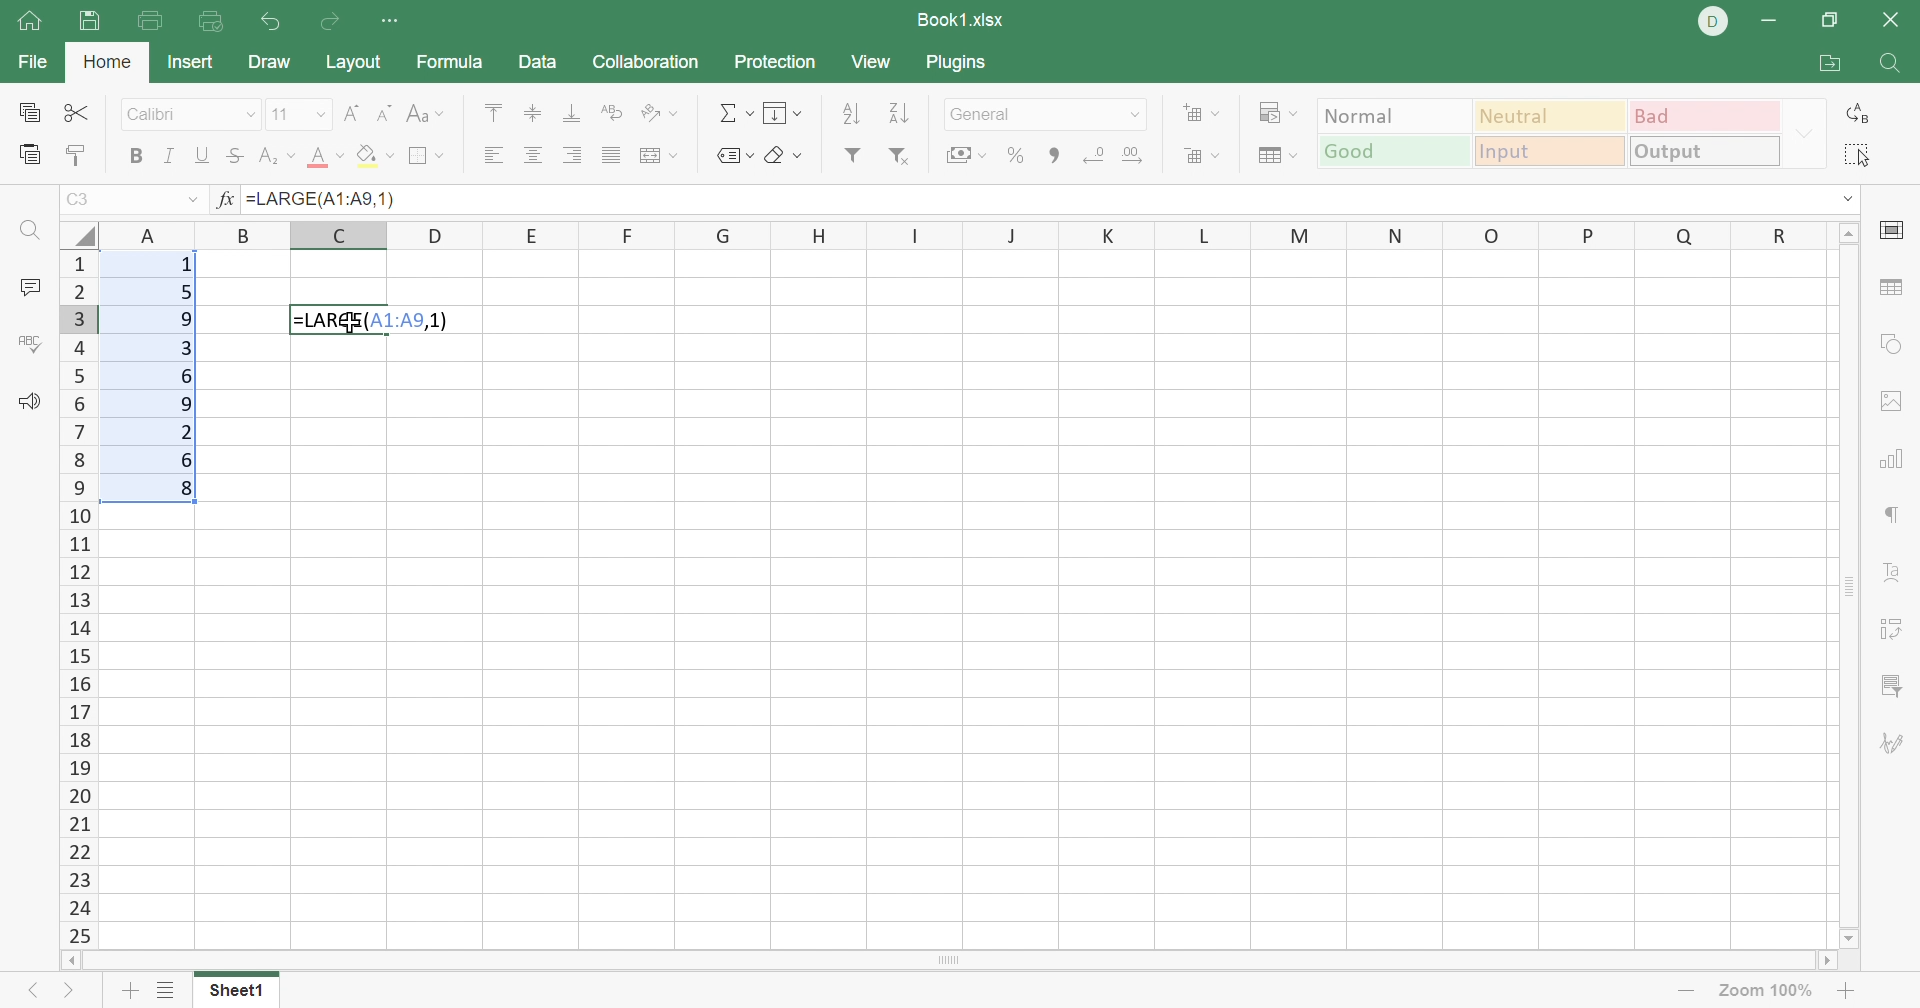 The image size is (1920, 1008). Describe the element at coordinates (896, 154) in the screenshot. I see `Remove filter` at that location.